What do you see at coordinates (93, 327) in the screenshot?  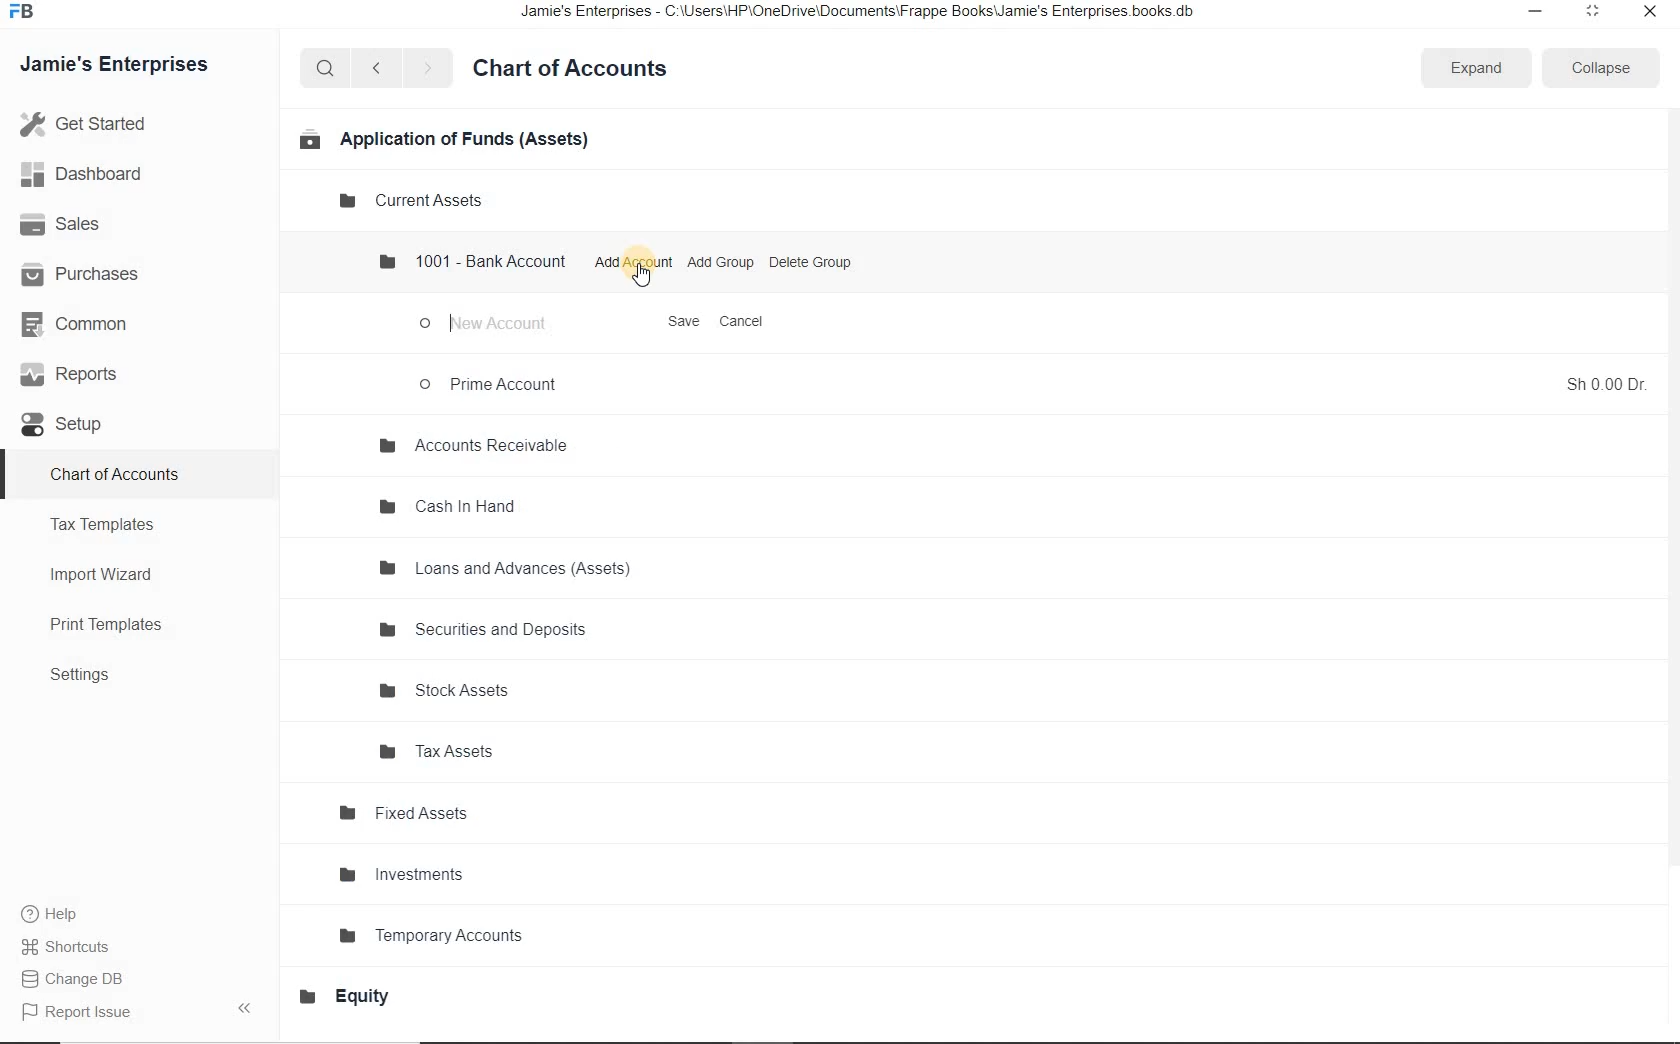 I see `common` at bounding box center [93, 327].